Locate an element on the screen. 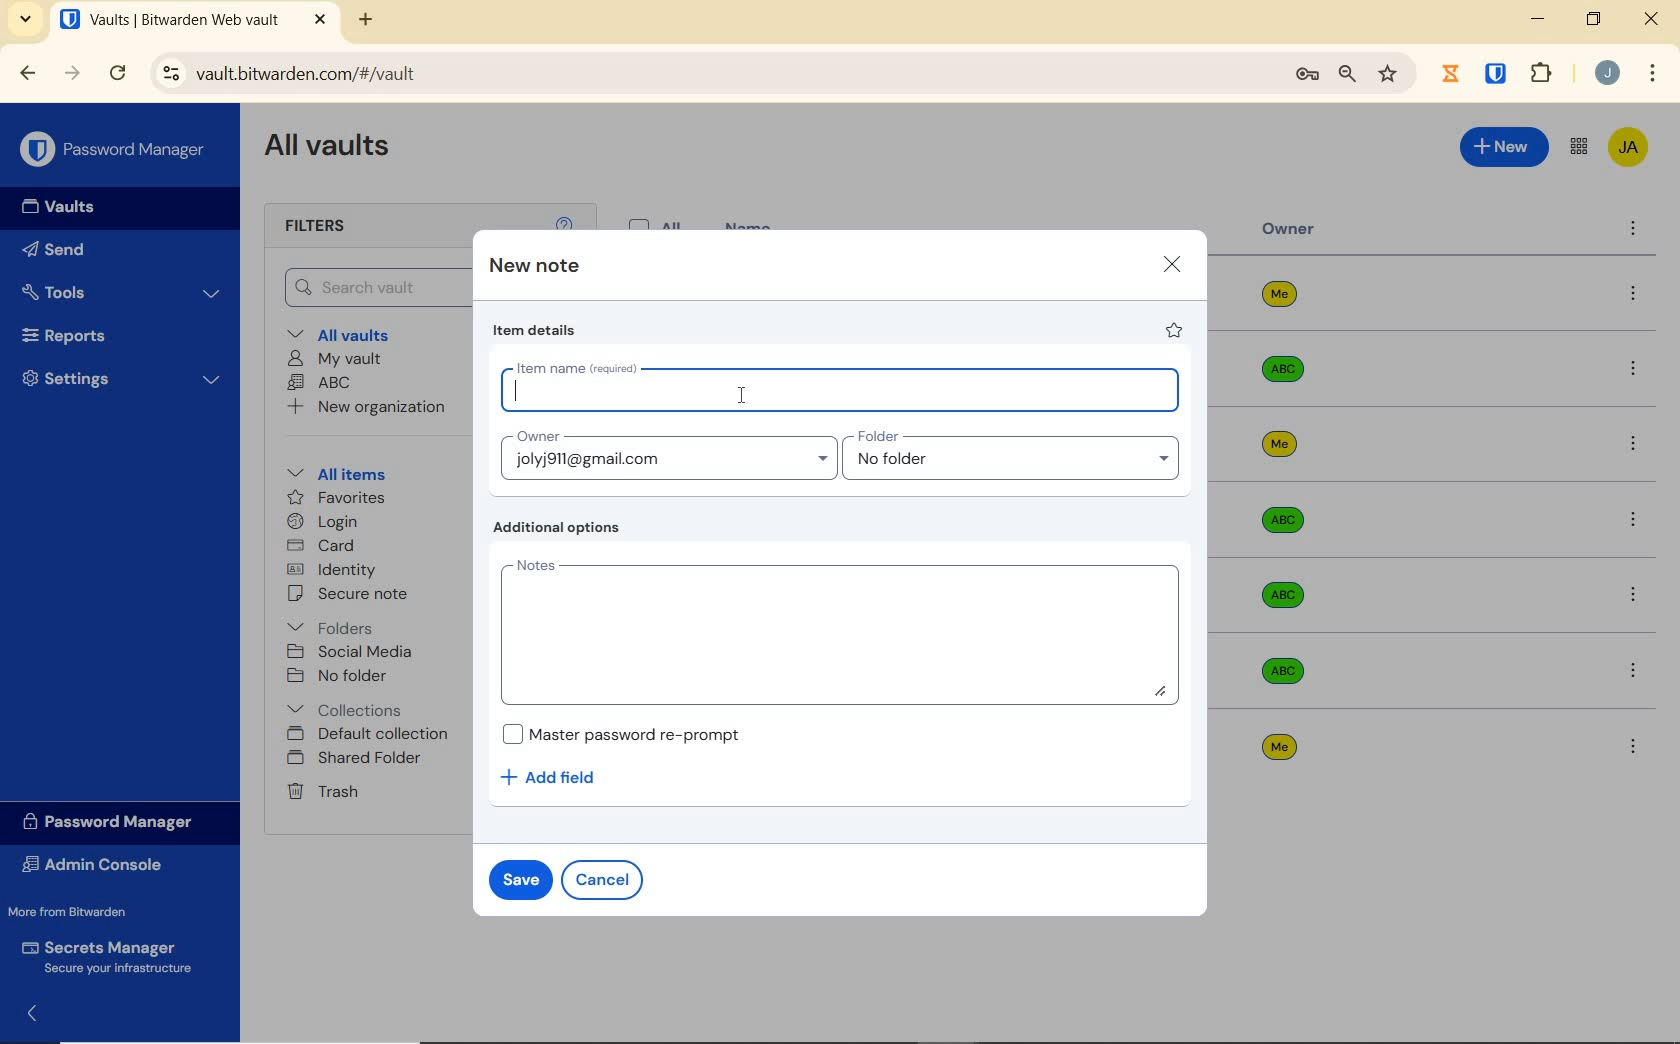 This screenshot has height=1044, width=1680. Trash is located at coordinates (326, 793).